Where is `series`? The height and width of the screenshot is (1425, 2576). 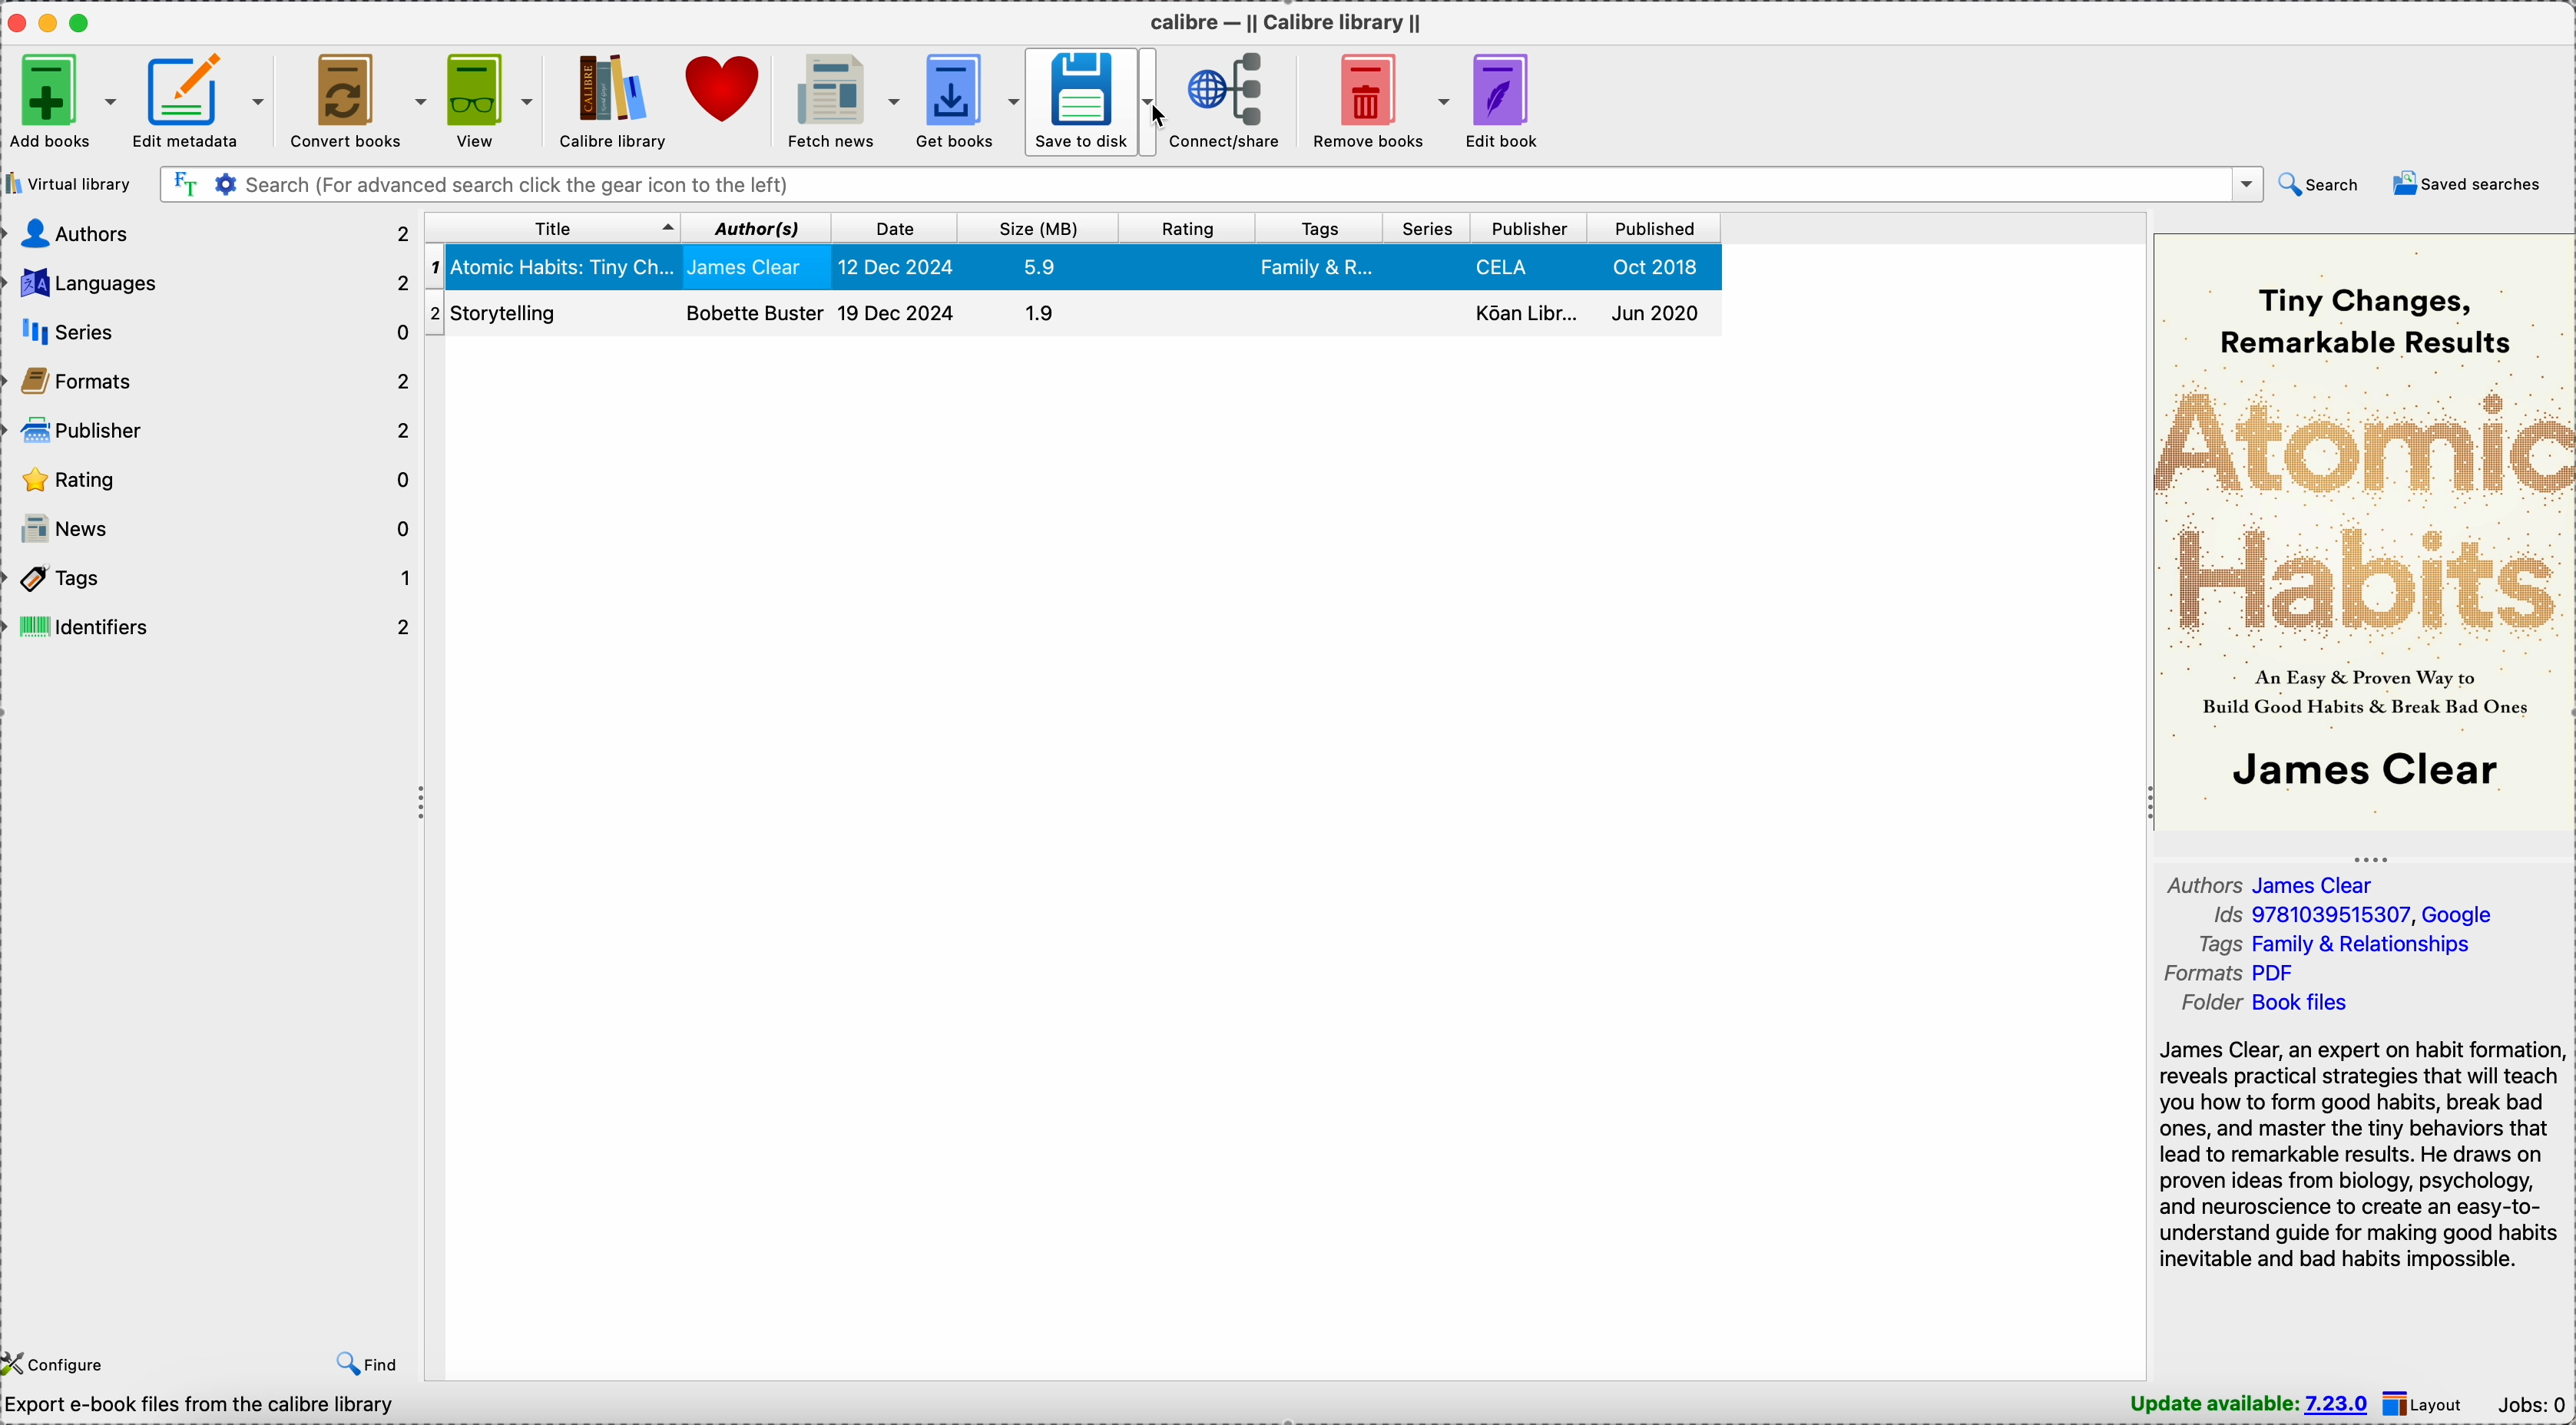
series is located at coordinates (1428, 226).